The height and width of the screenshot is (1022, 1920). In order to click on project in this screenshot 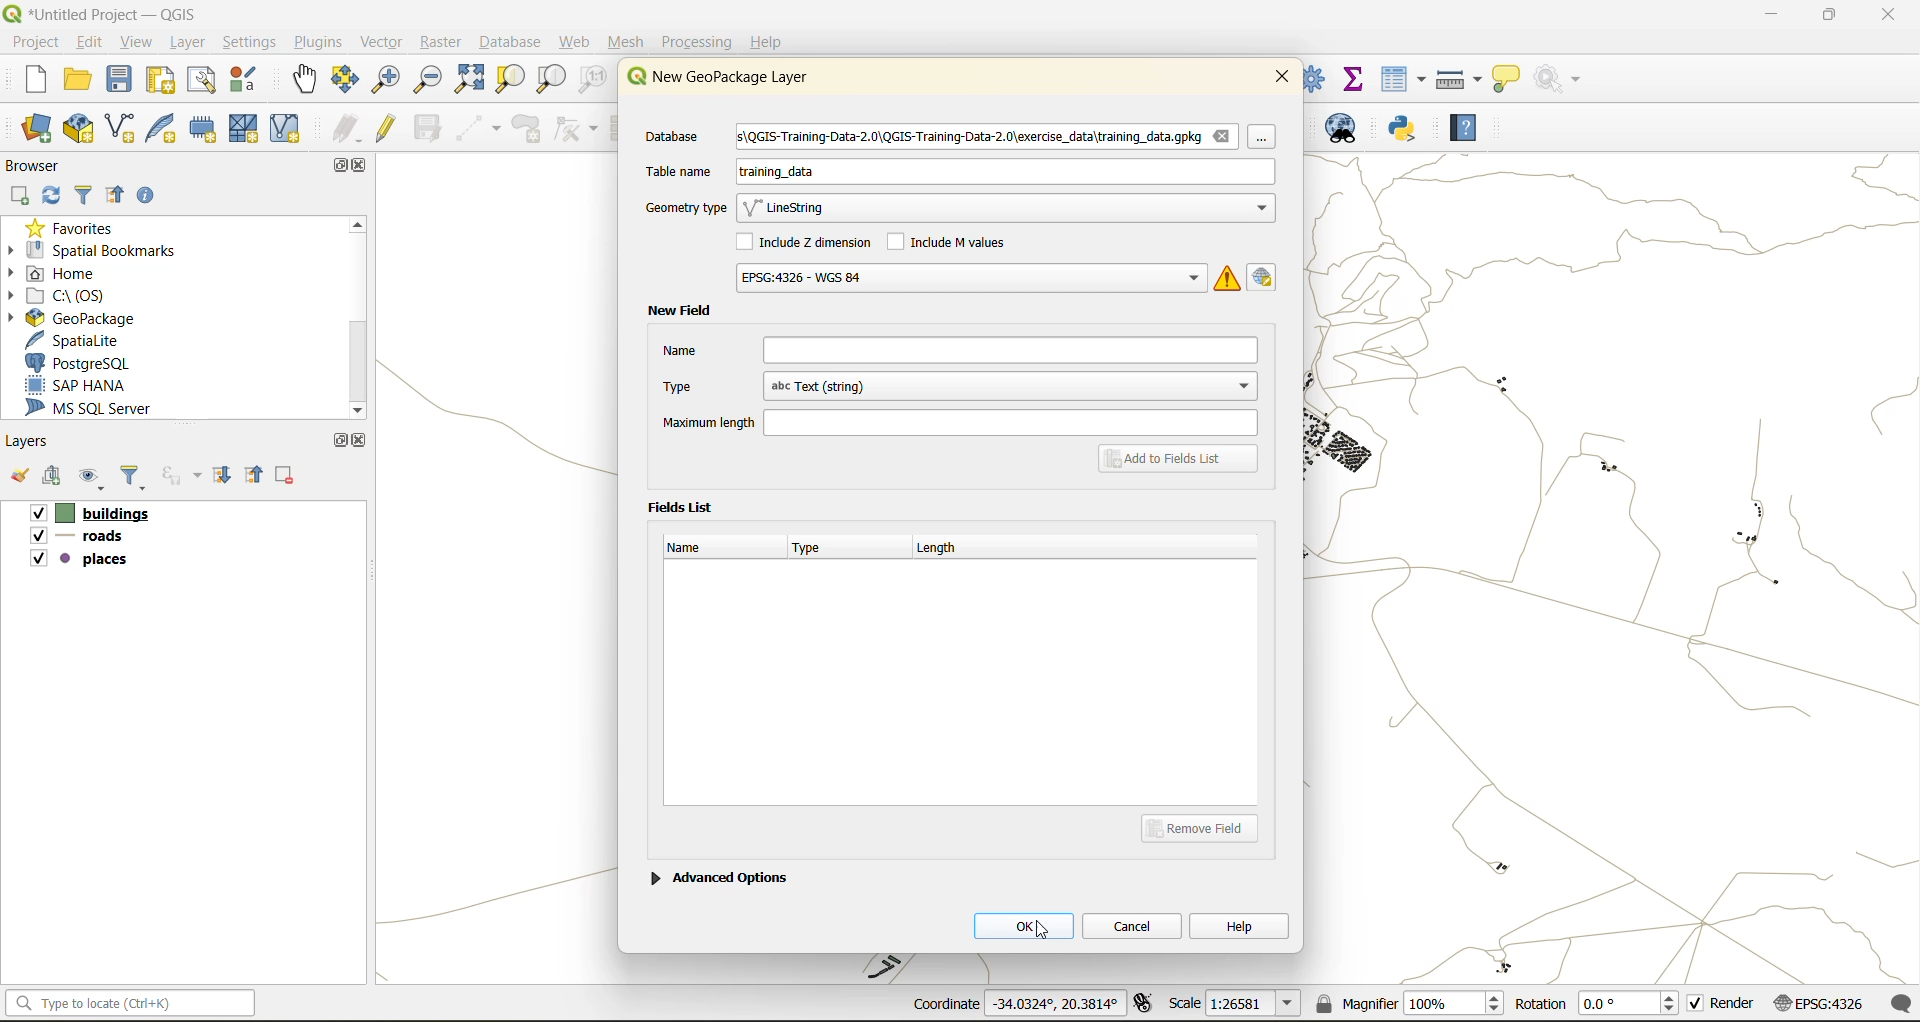, I will do `click(34, 41)`.